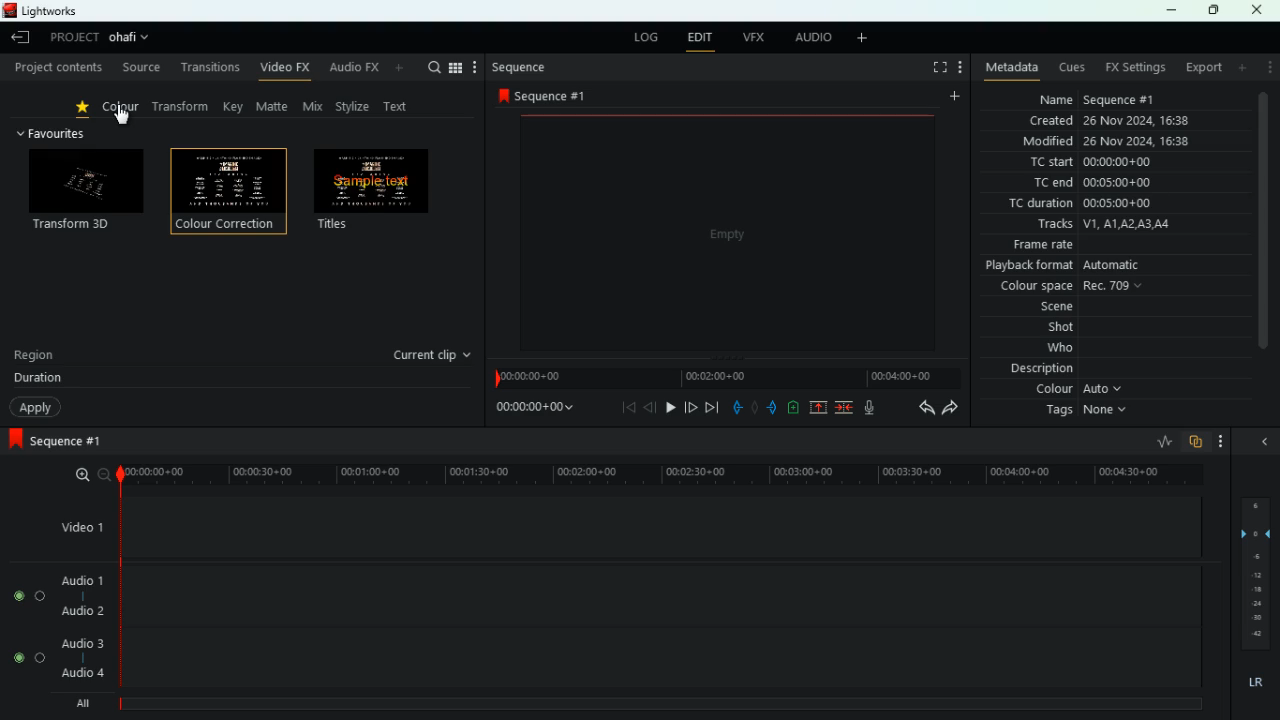  Describe the element at coordinates (185, 107) in the screenshot. I see `transform` at that location.